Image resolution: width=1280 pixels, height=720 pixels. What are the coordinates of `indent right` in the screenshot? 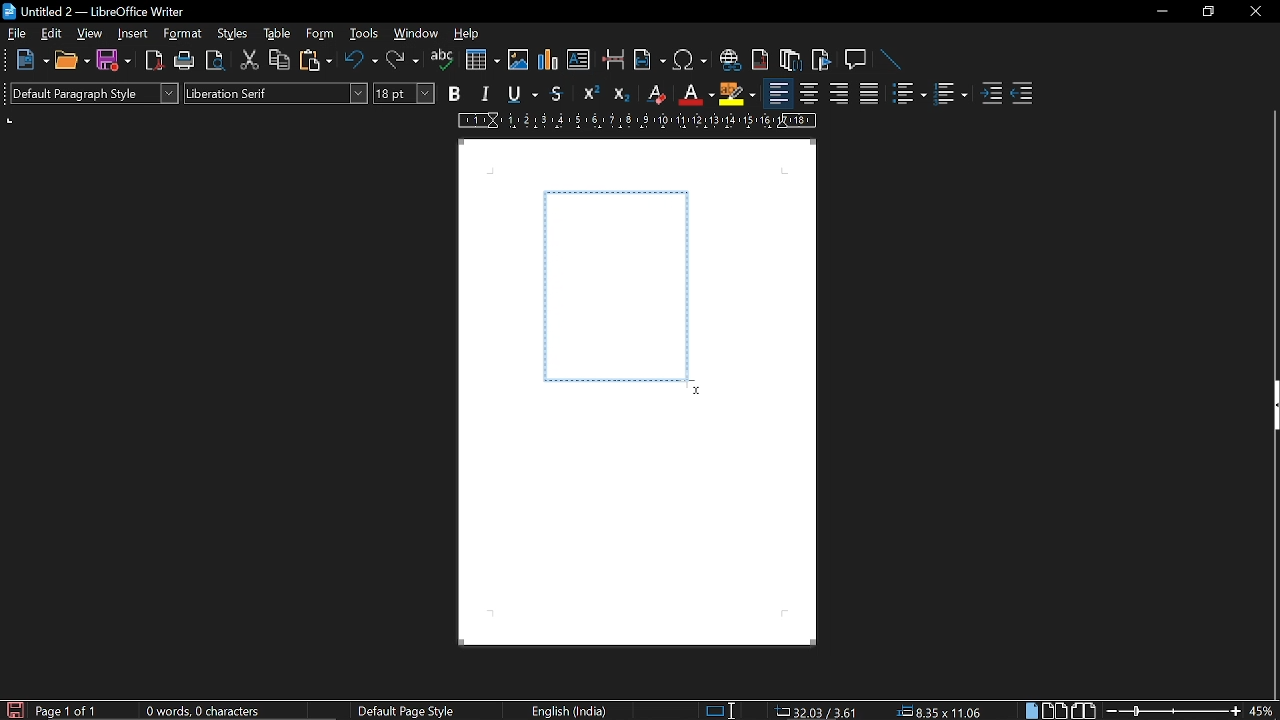 It's located at (1022, 95).